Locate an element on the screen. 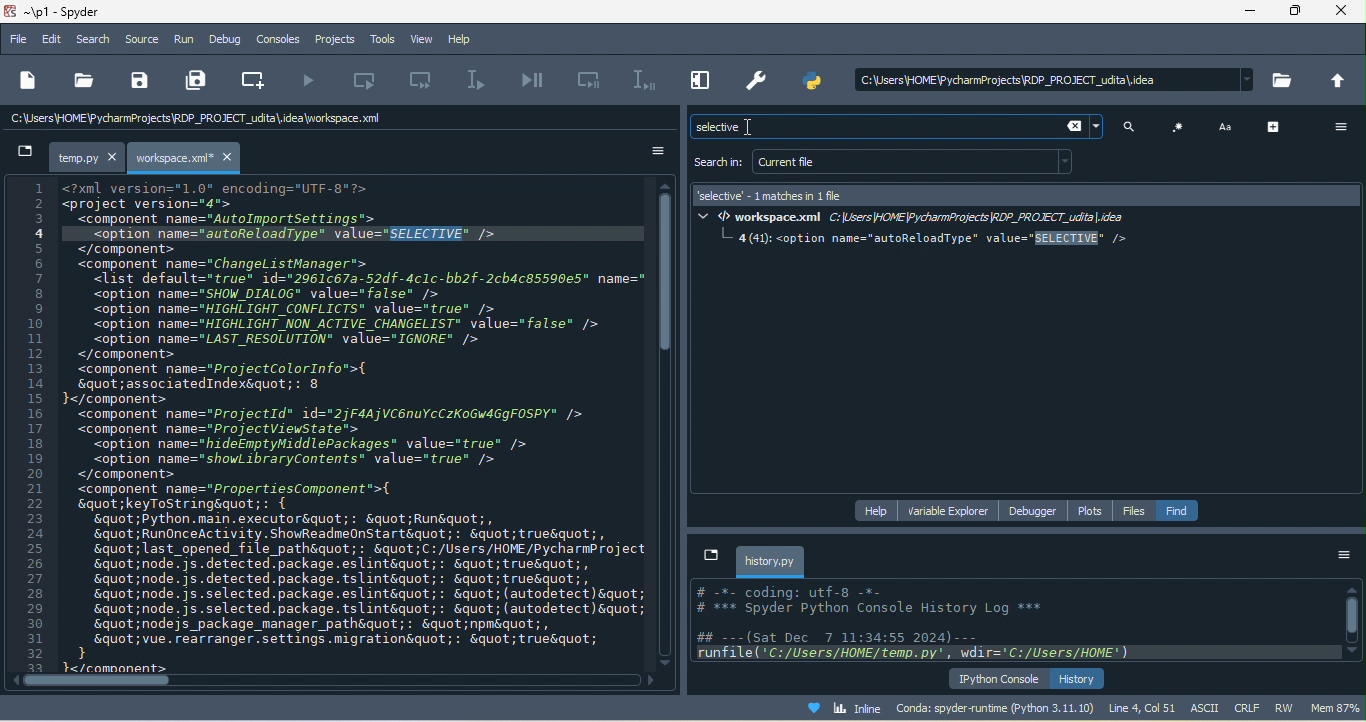  text is located at coordinates (1228, 126).